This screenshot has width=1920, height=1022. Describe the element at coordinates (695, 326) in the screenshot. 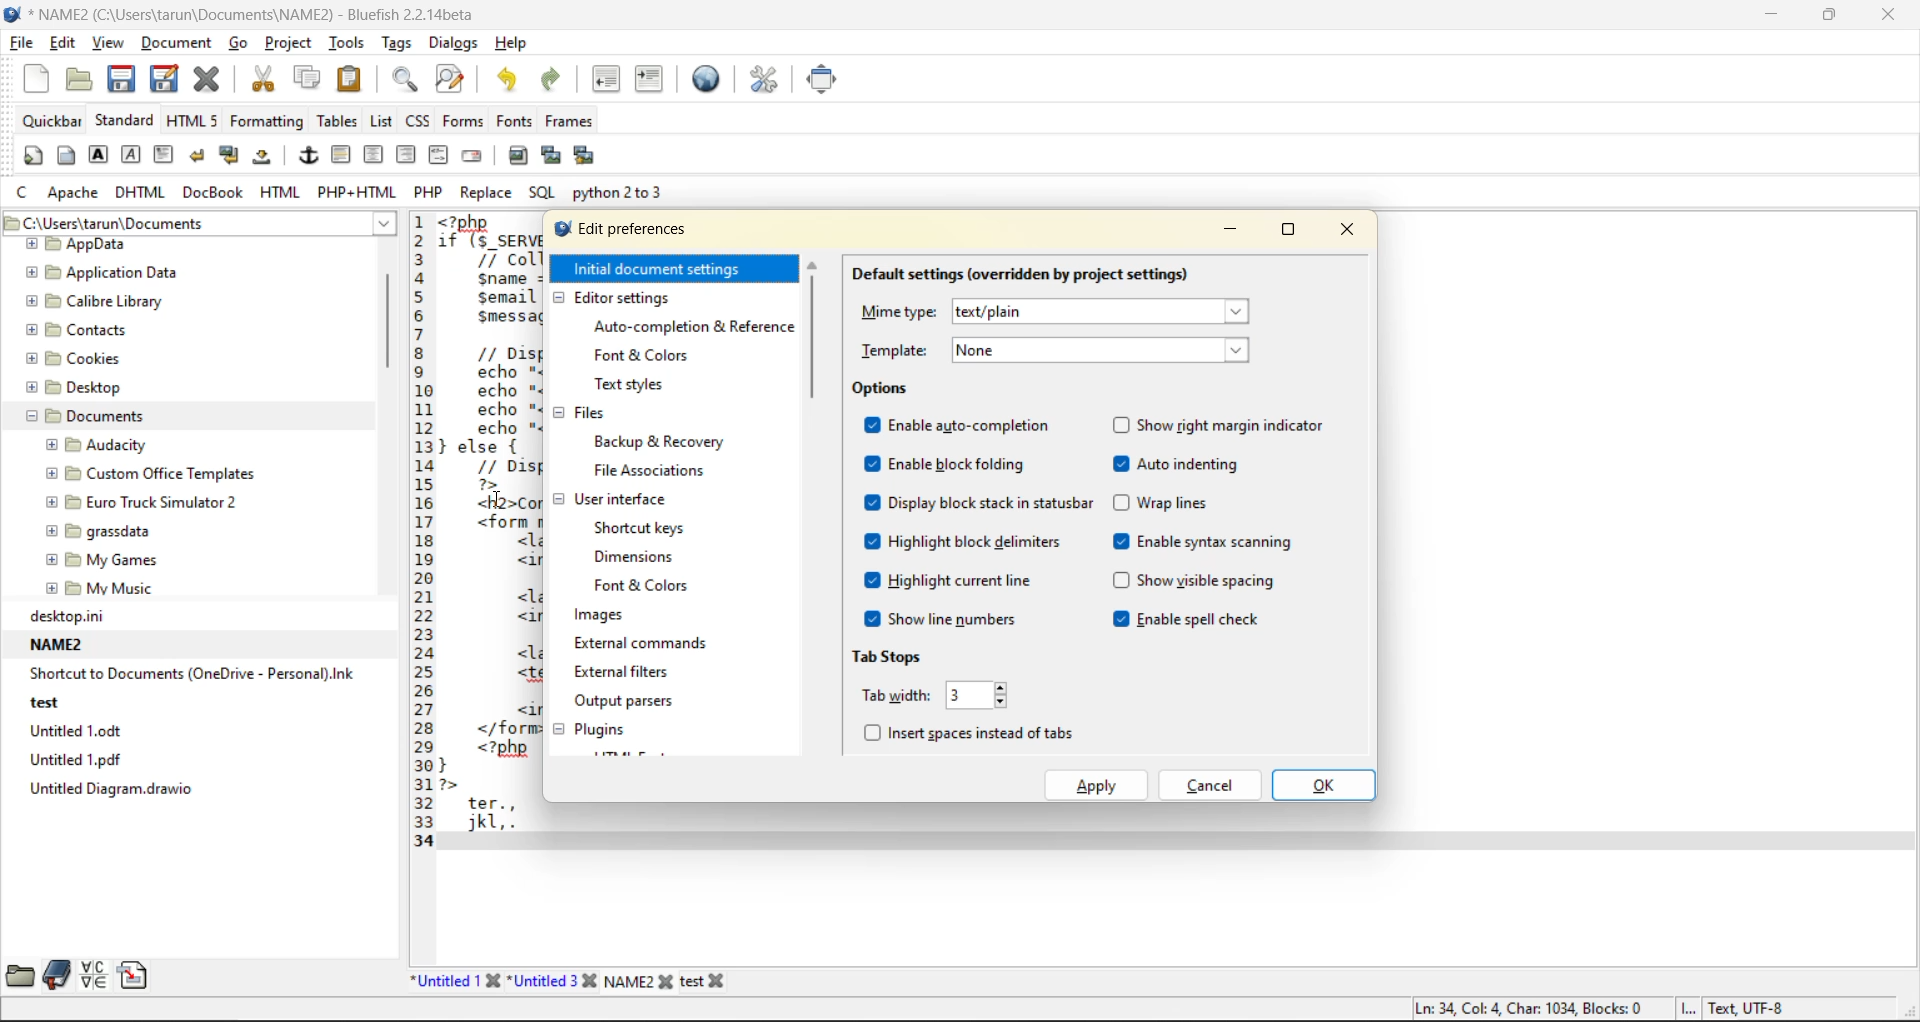

I see `auto completion and reference` at that location.